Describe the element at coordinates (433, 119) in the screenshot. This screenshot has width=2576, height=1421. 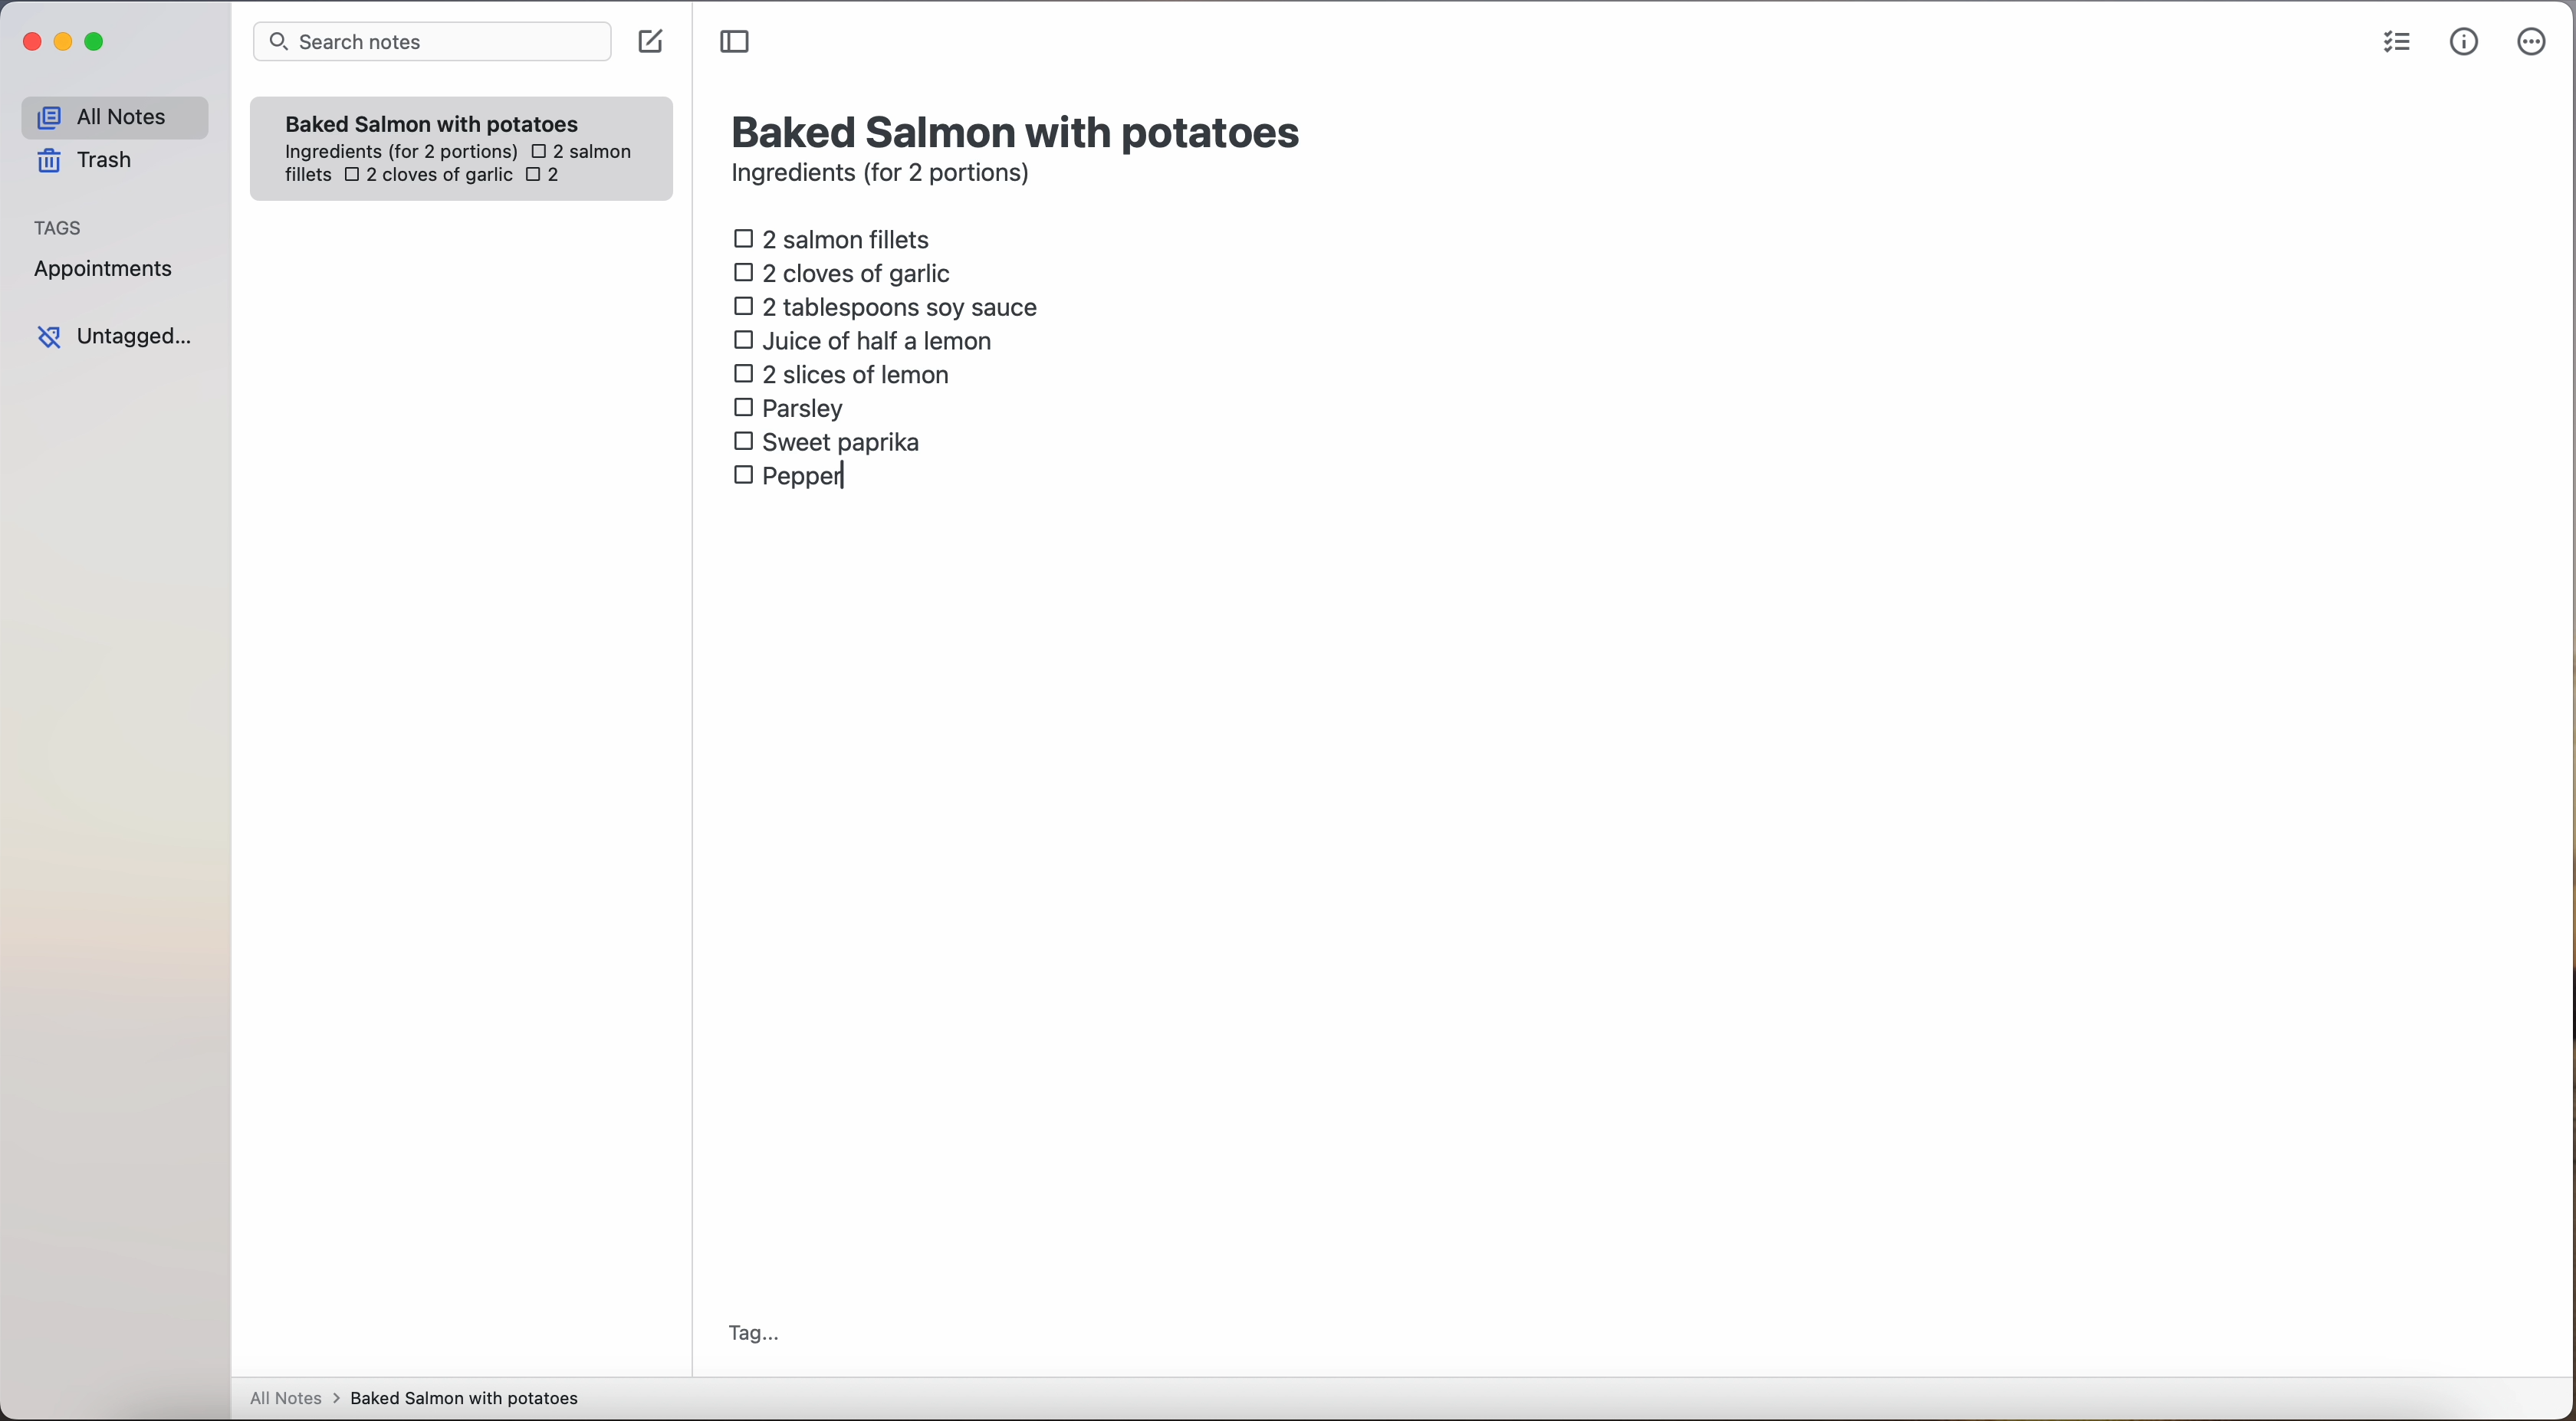
I see `Baked Salmon with potatoes` at that location.